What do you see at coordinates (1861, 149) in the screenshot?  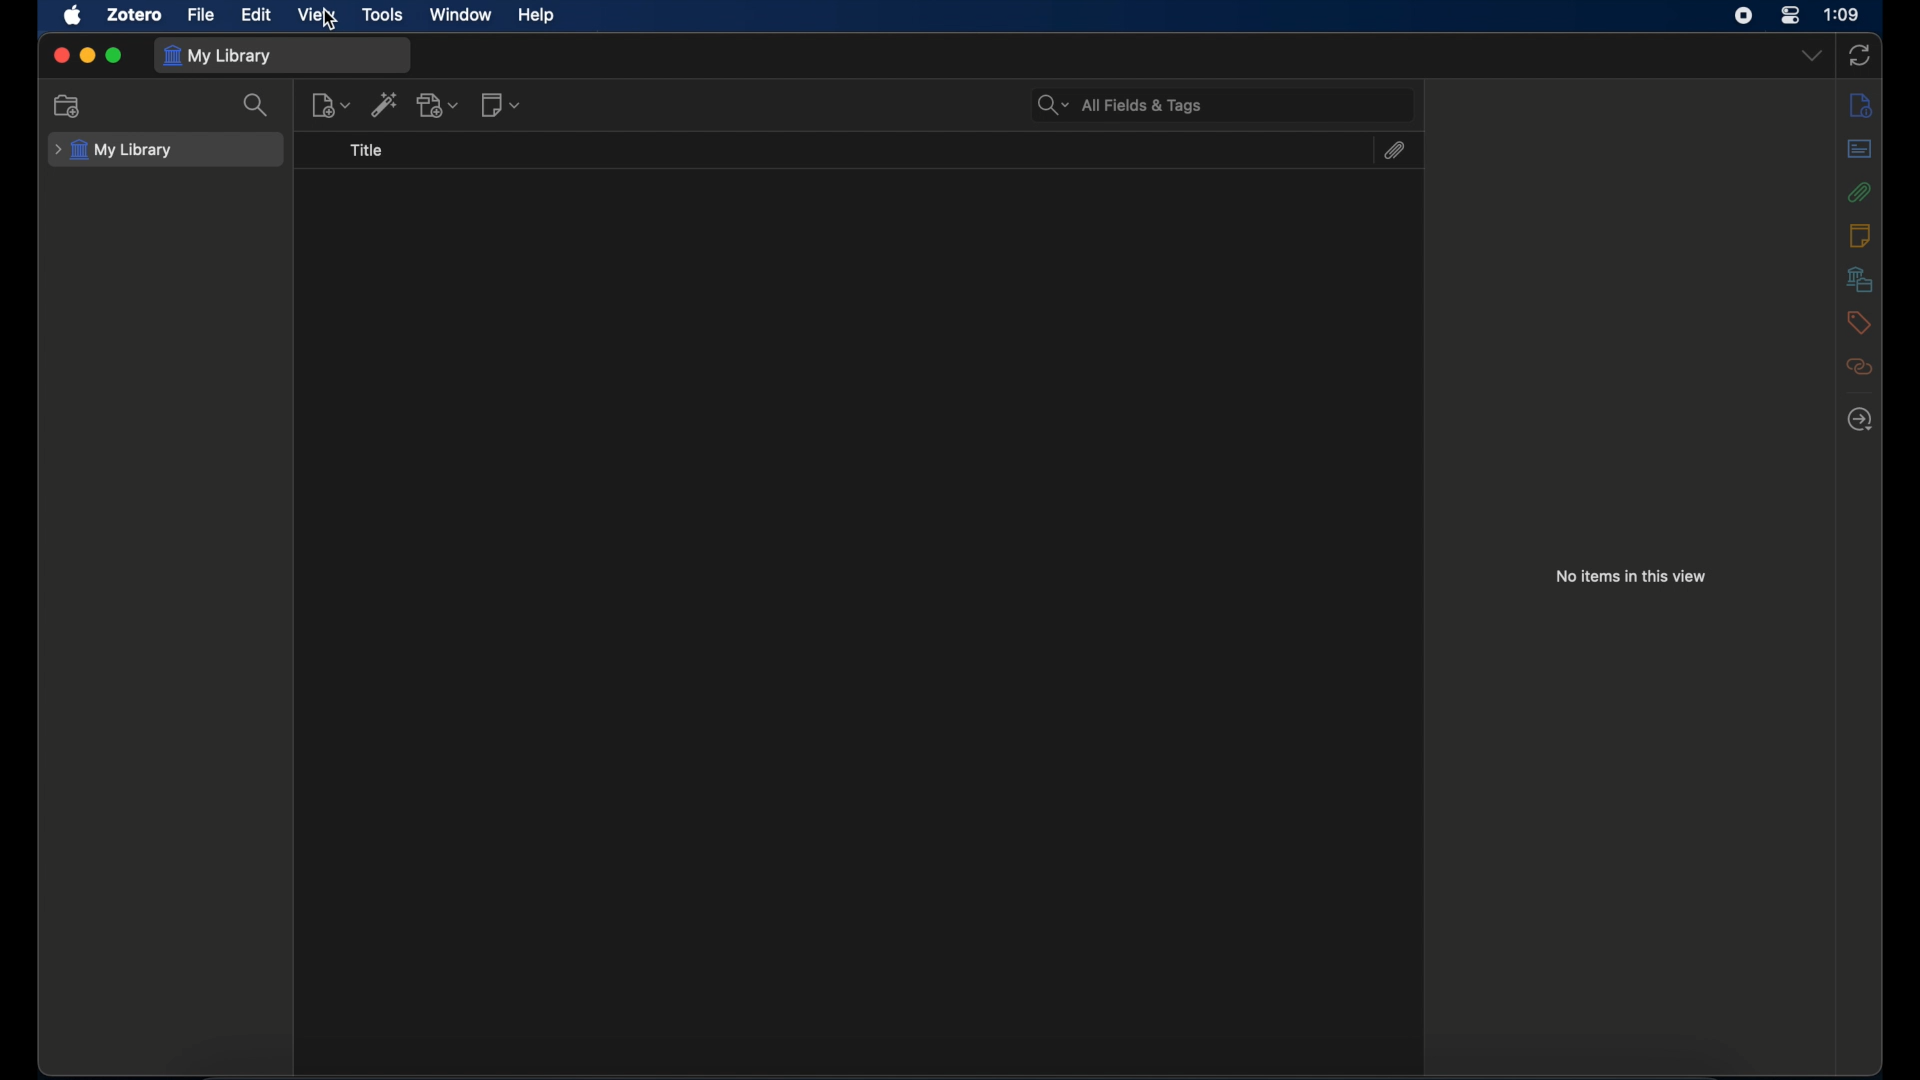 I see `abstract` at bounding box center [1861, 149].